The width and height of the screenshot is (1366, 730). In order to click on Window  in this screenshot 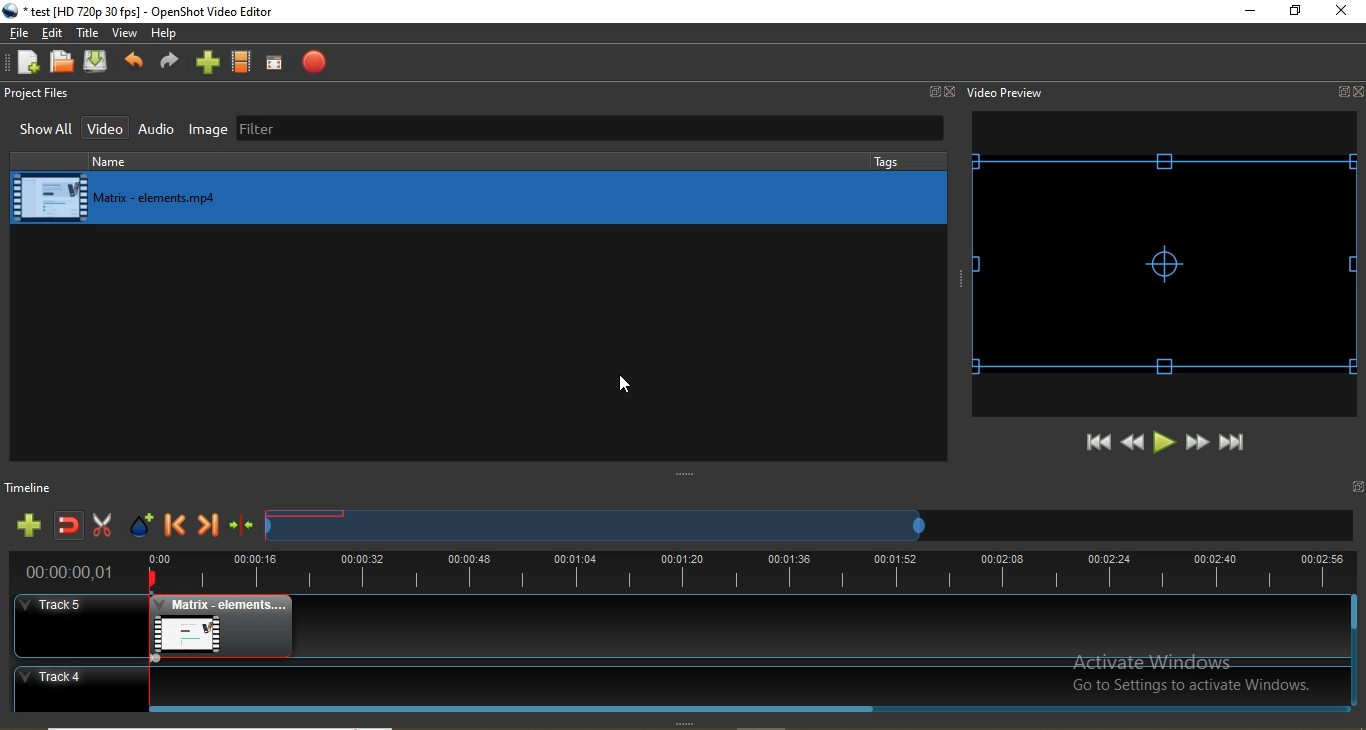, I will do `click(935, 91)`.